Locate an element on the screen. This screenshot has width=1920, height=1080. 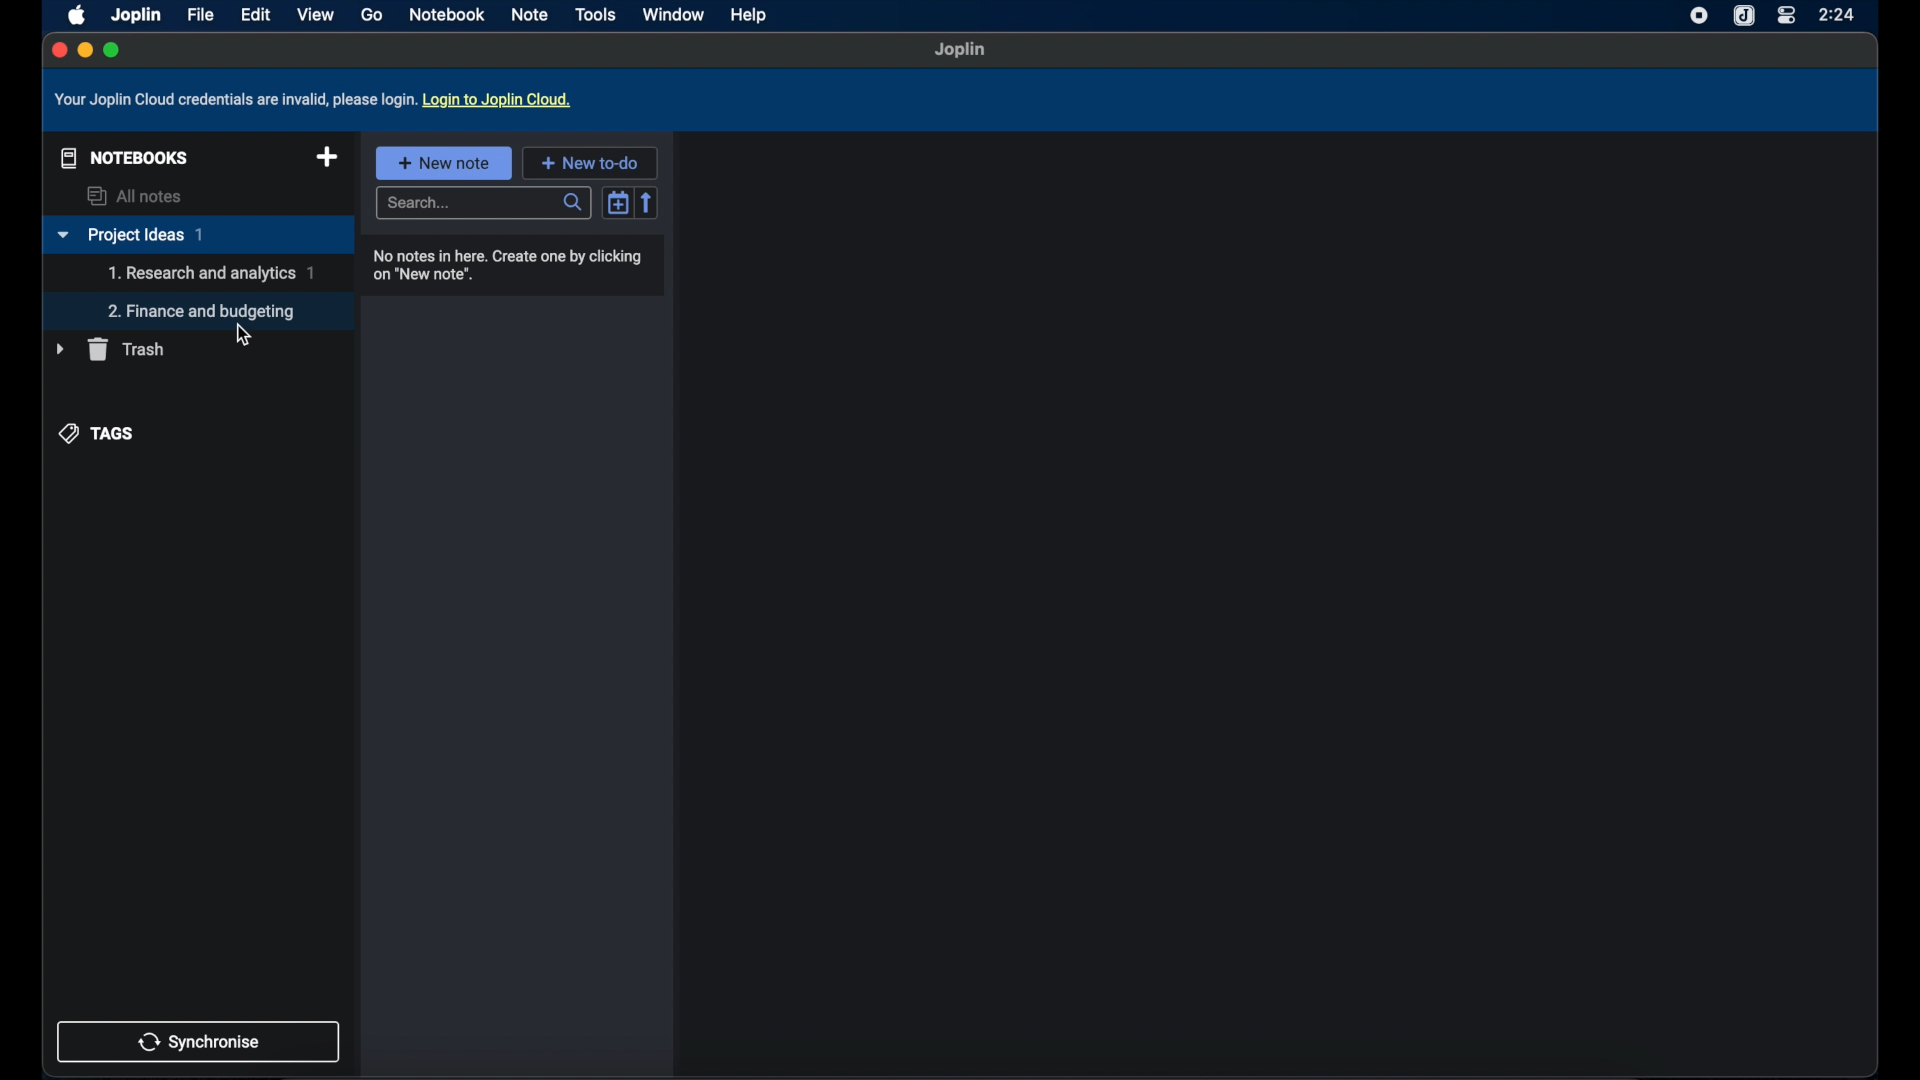
search bar is located at coordinates (486, 204).